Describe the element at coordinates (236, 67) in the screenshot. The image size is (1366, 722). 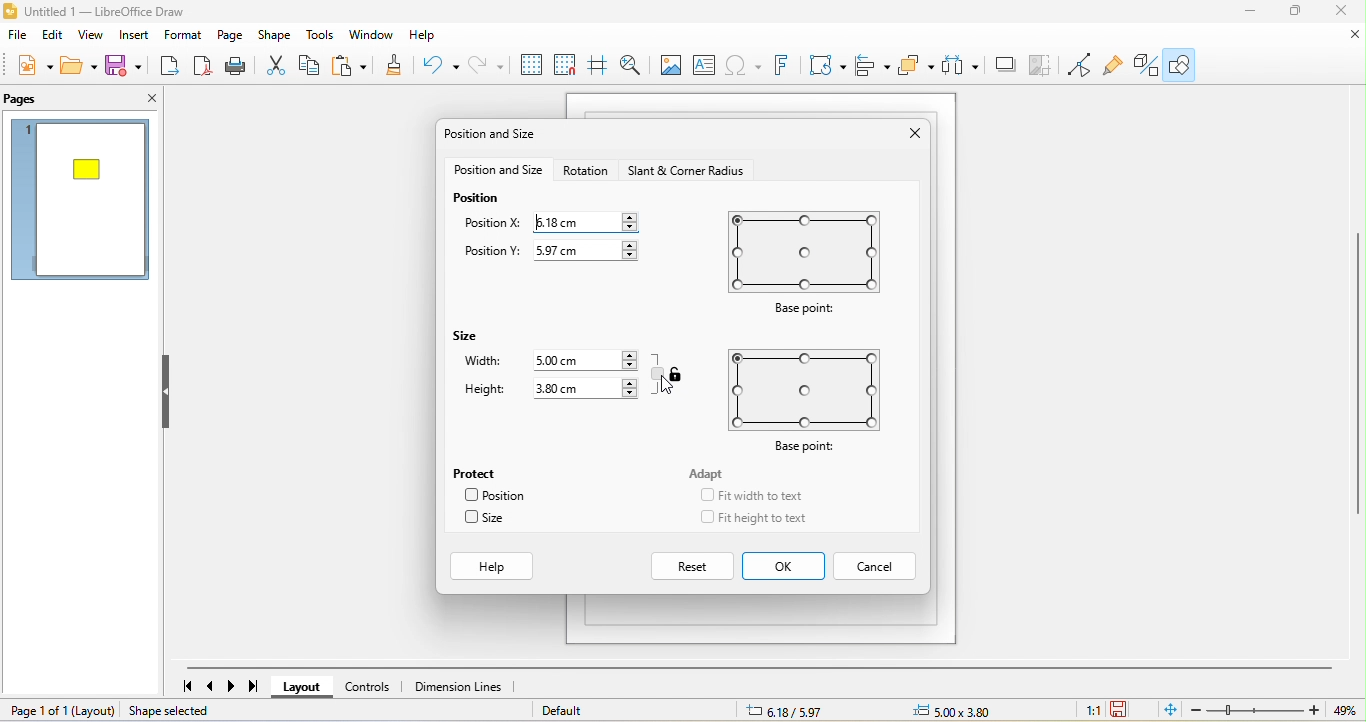
I see `print` at that location.